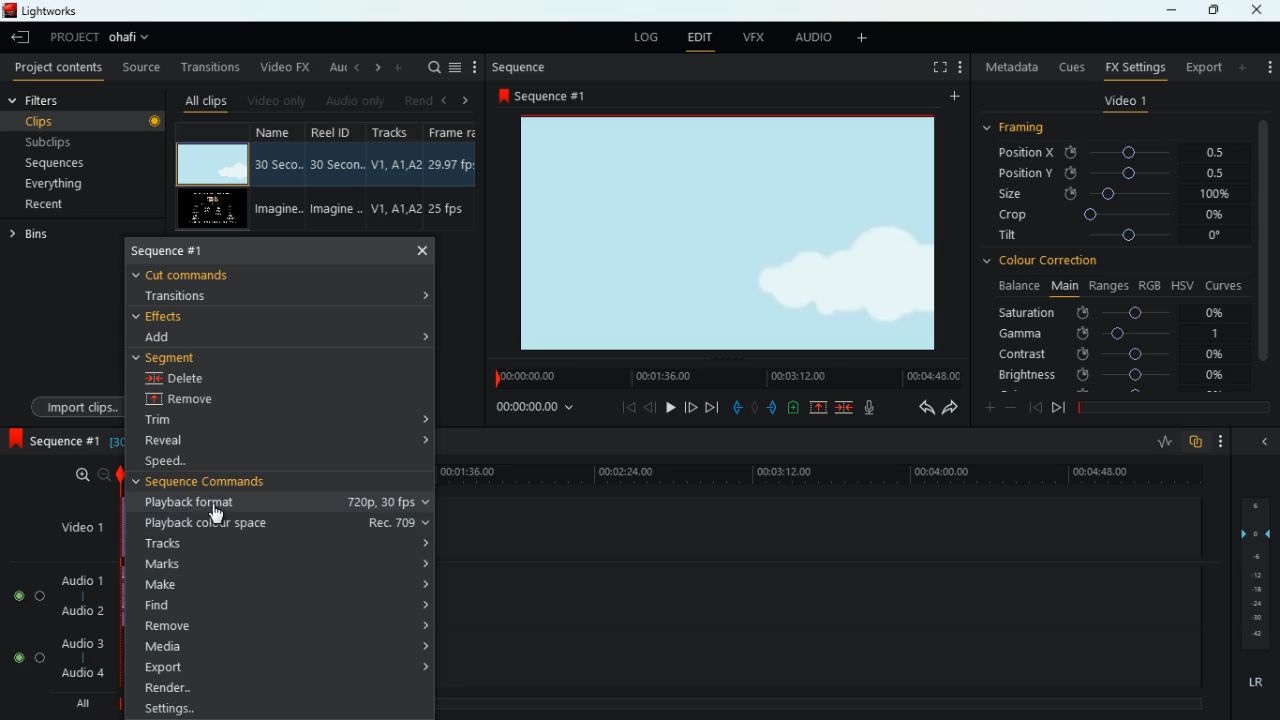 Image resolution: width=1280 pixels, height=720 pixels. Describe the element at coordinates (1260, 440) in the screenshot. I see `hide` at that location.